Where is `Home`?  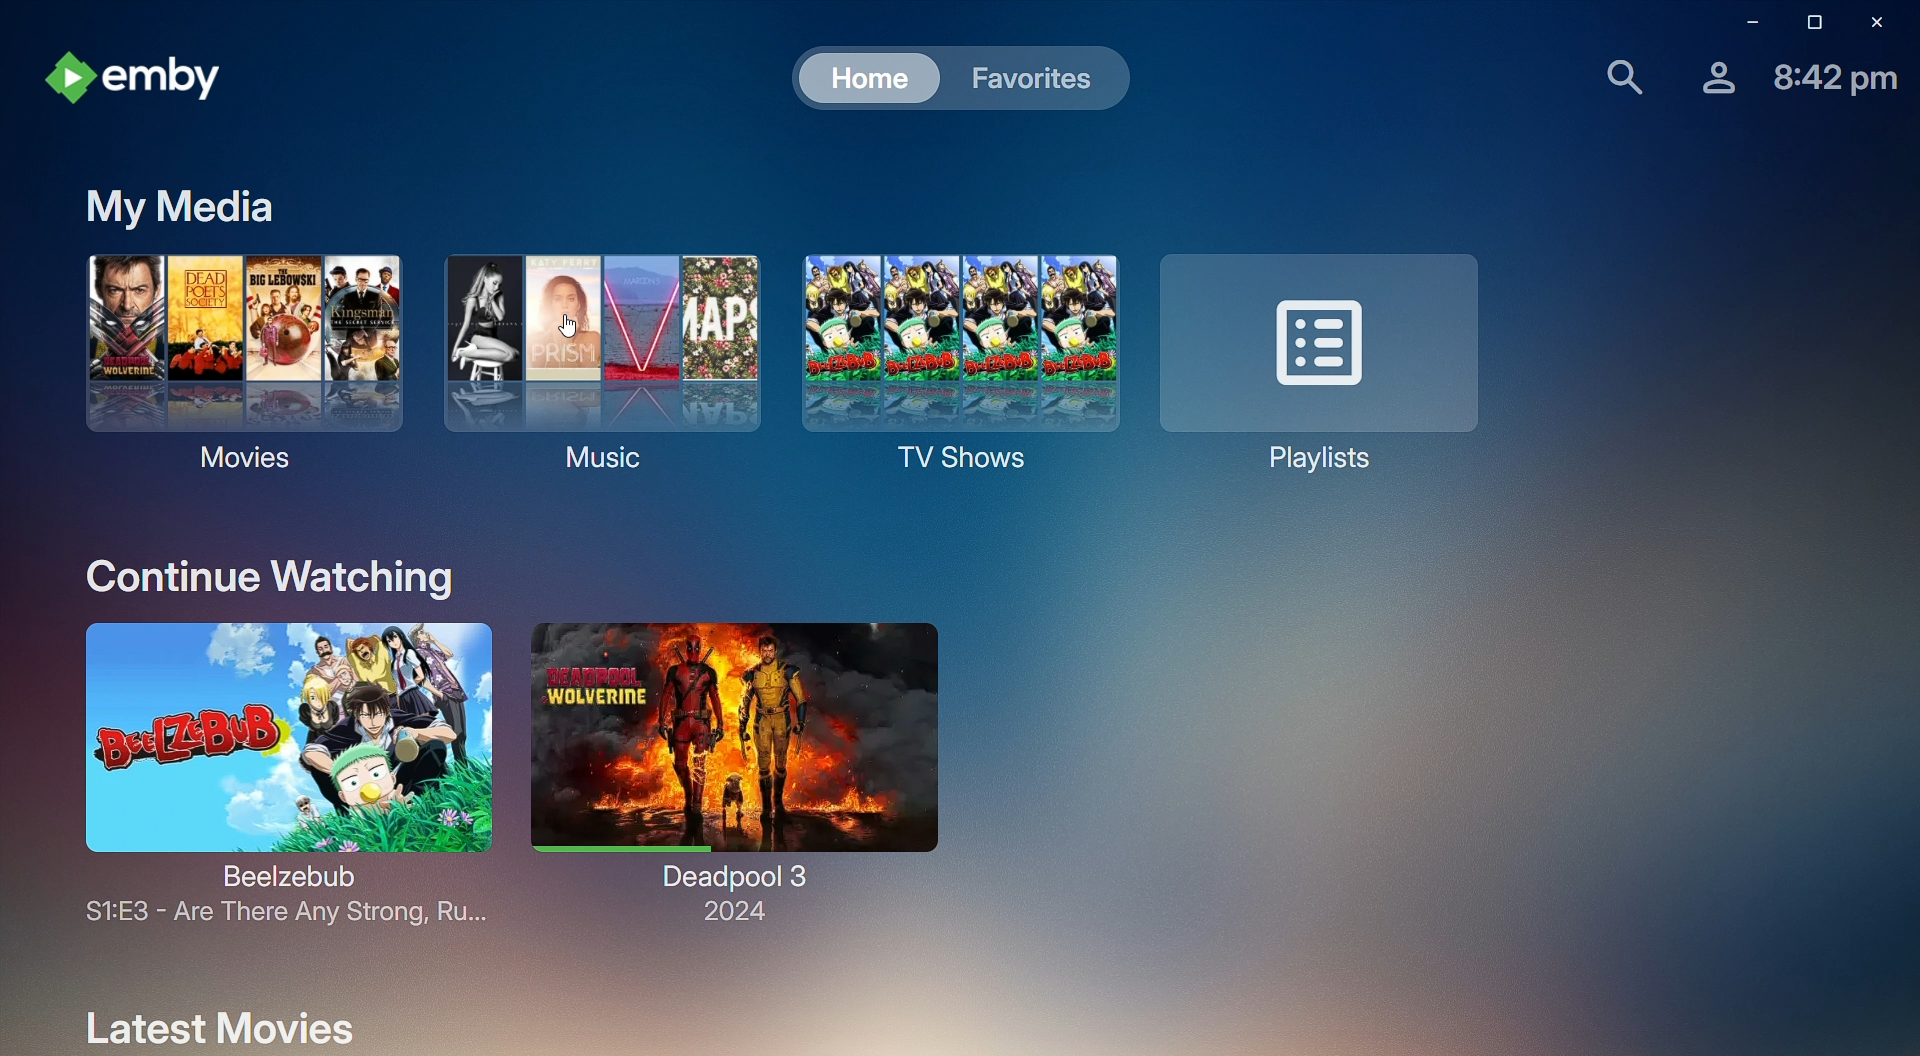 Home is located at coordinates (861, 78).